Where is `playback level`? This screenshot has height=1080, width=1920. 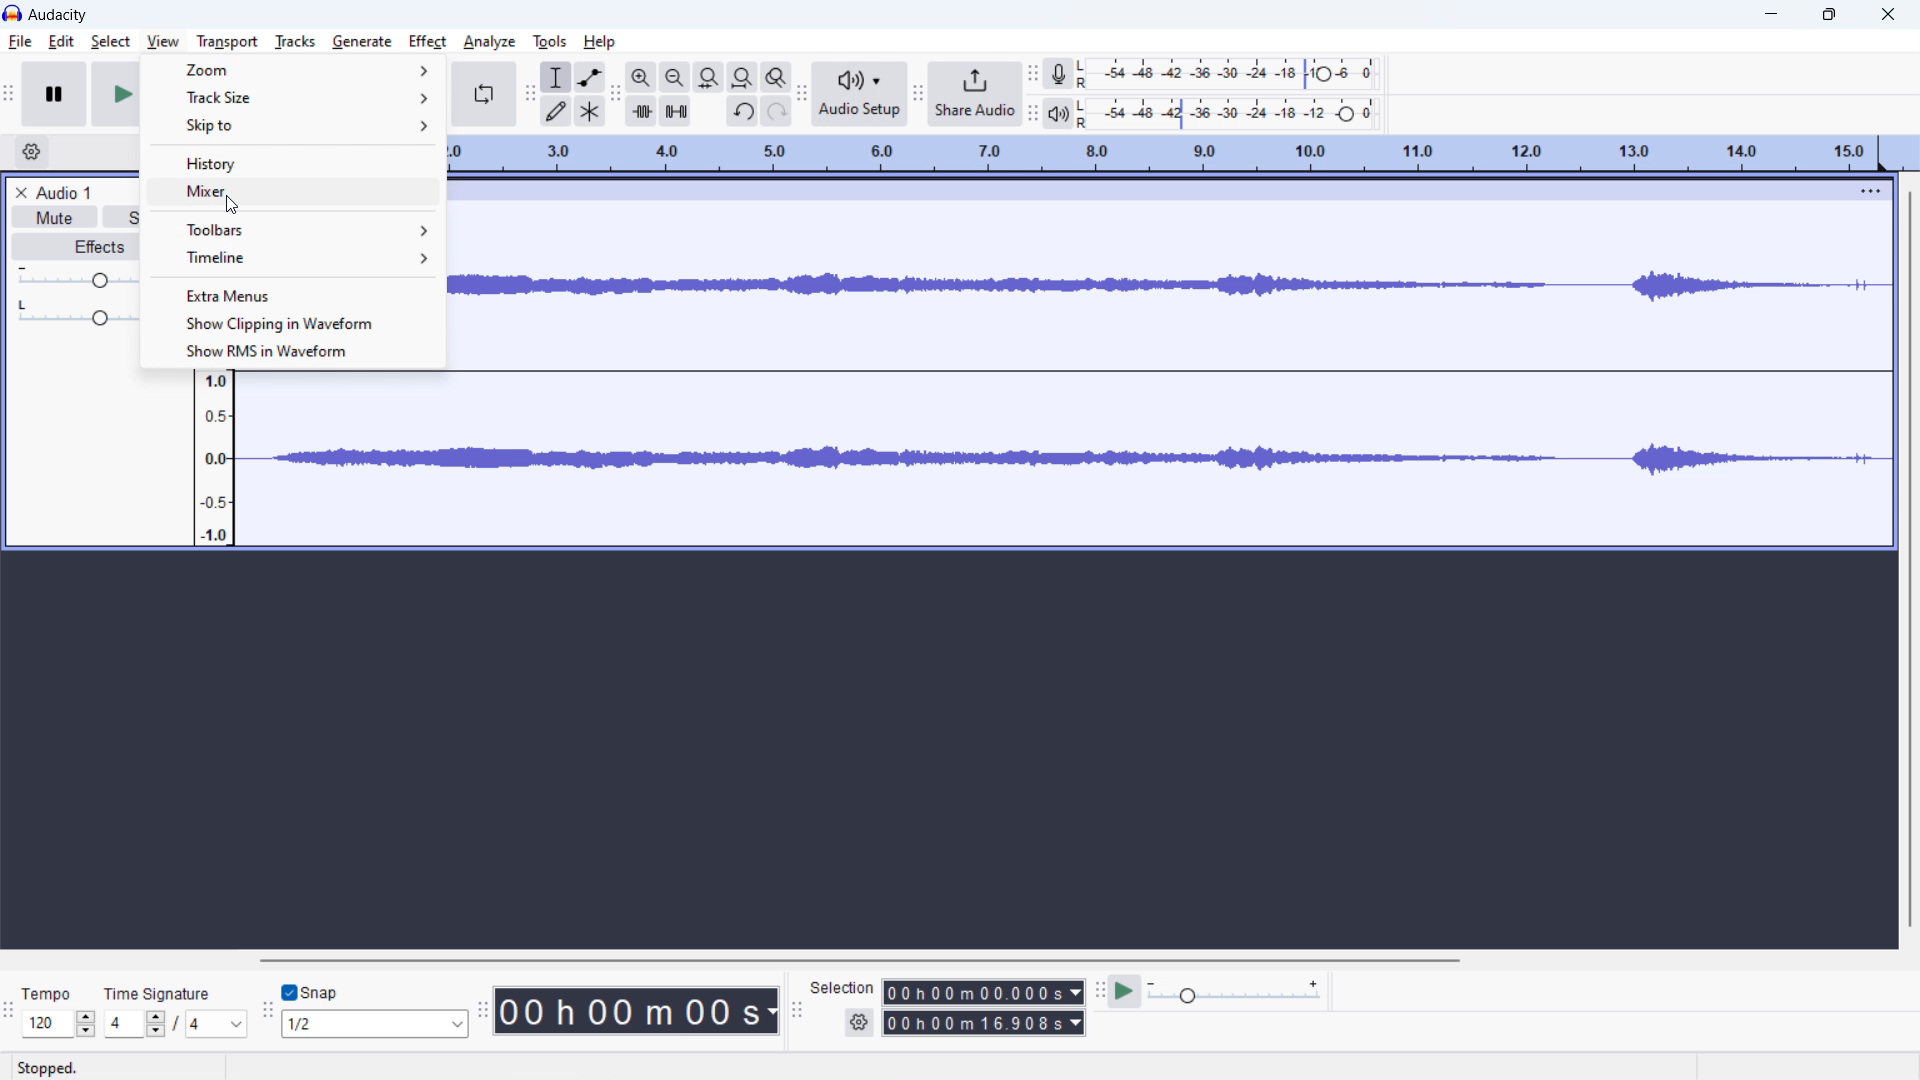
playback level is located at coordinates (1249, 113).